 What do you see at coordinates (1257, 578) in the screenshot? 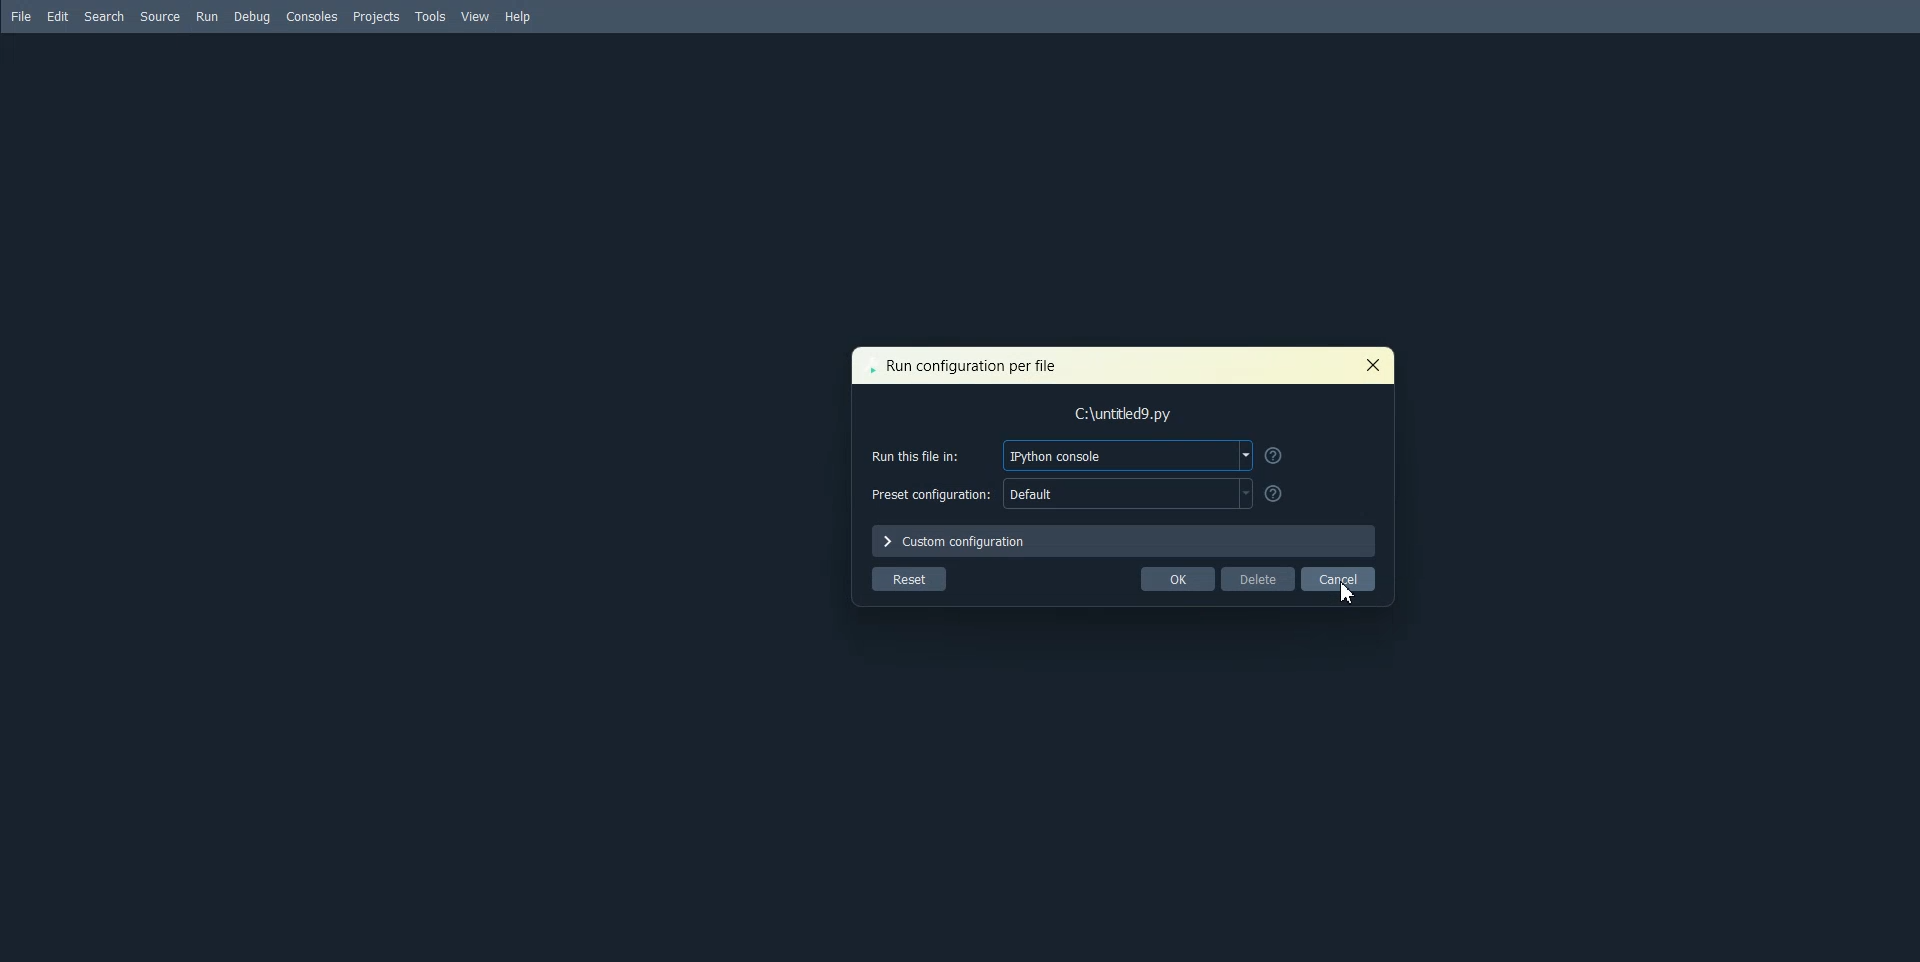
I see `Delete` at bounding box center [1257, 578].